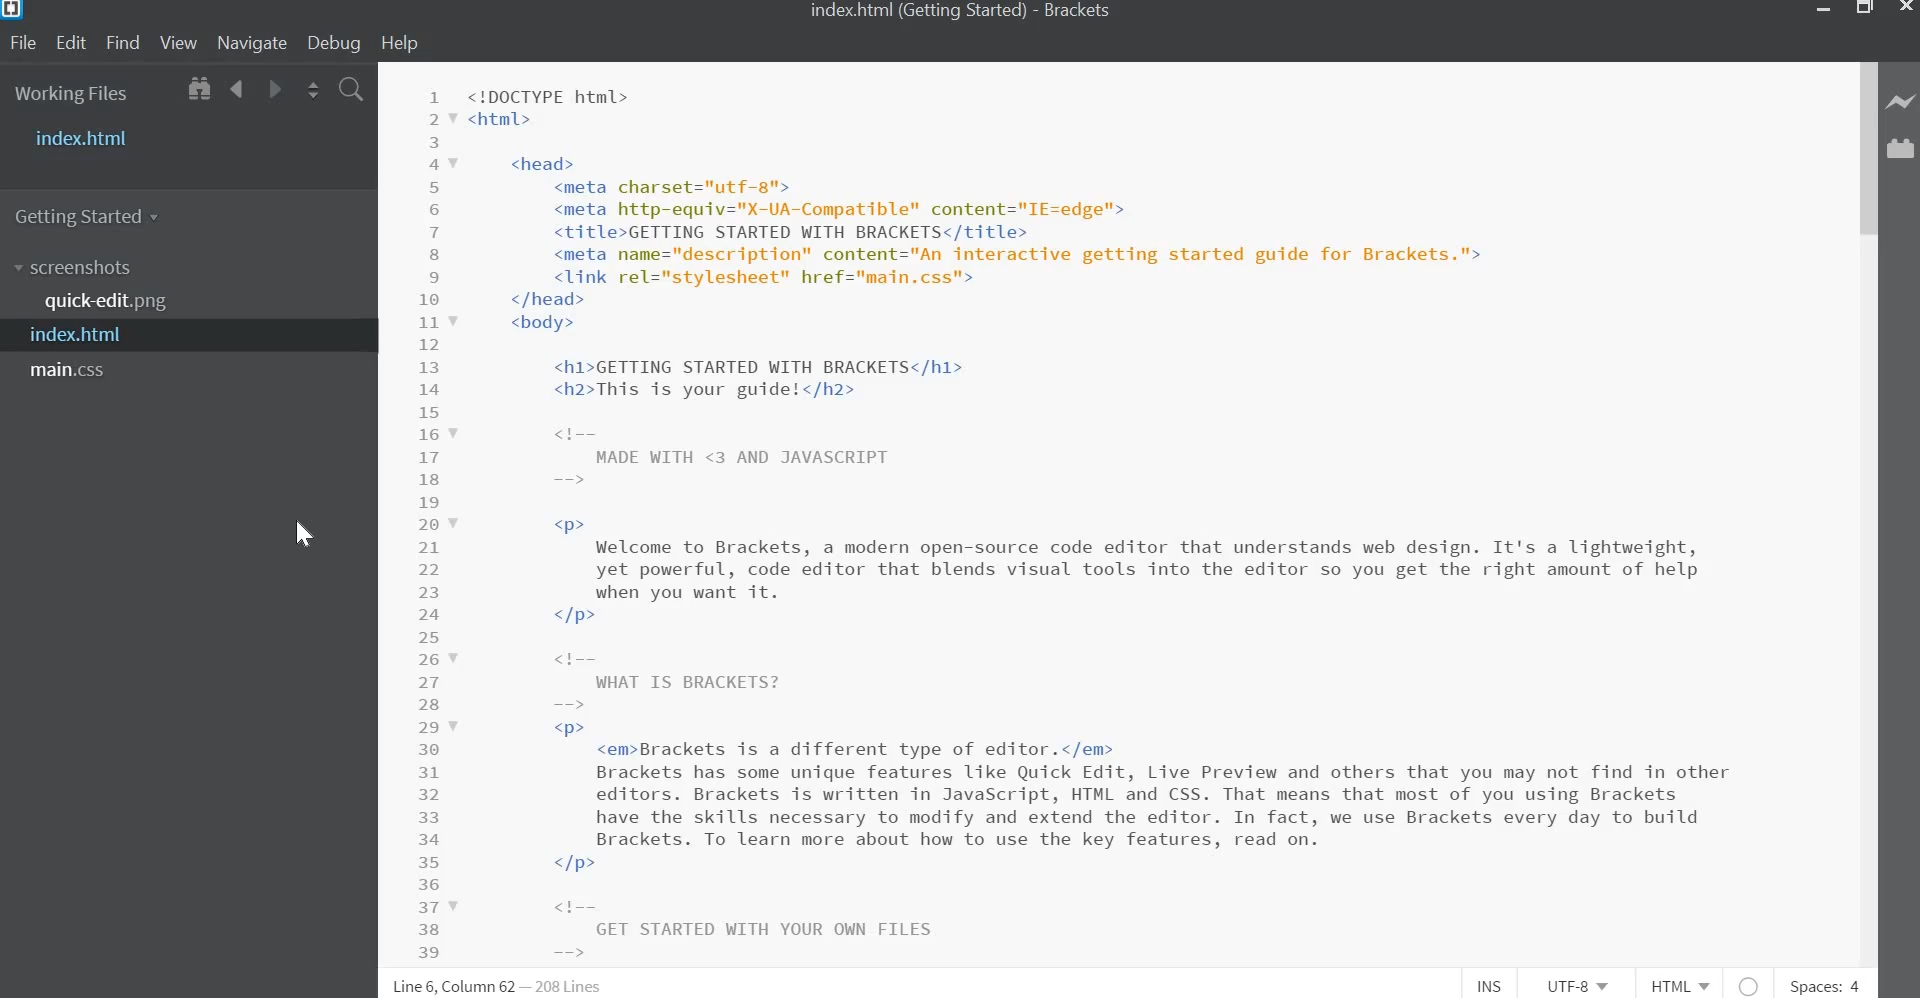  I want to click on Bracket Desktop icon, so click(14, 13).